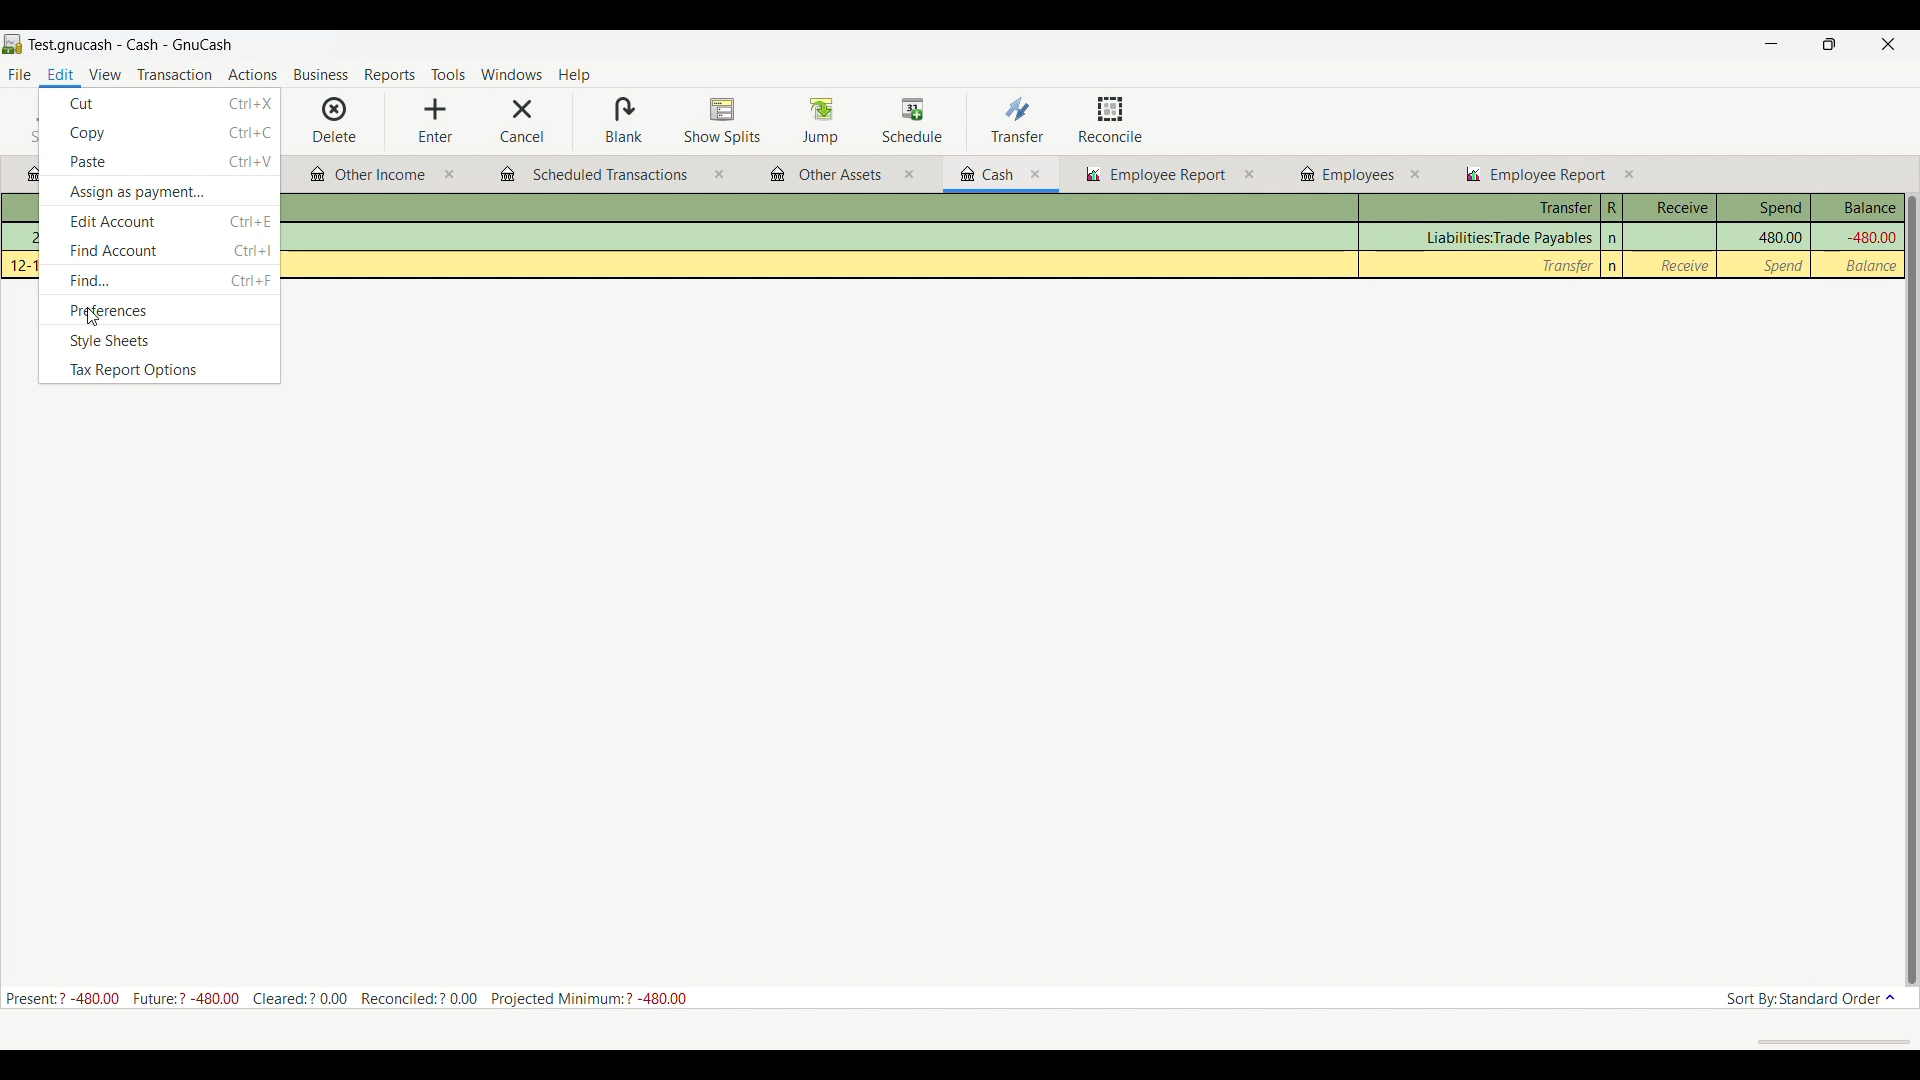  Describe the element at coordinates (60, 76) in the screenshot. I see `Highlighted as current selection` at that location.